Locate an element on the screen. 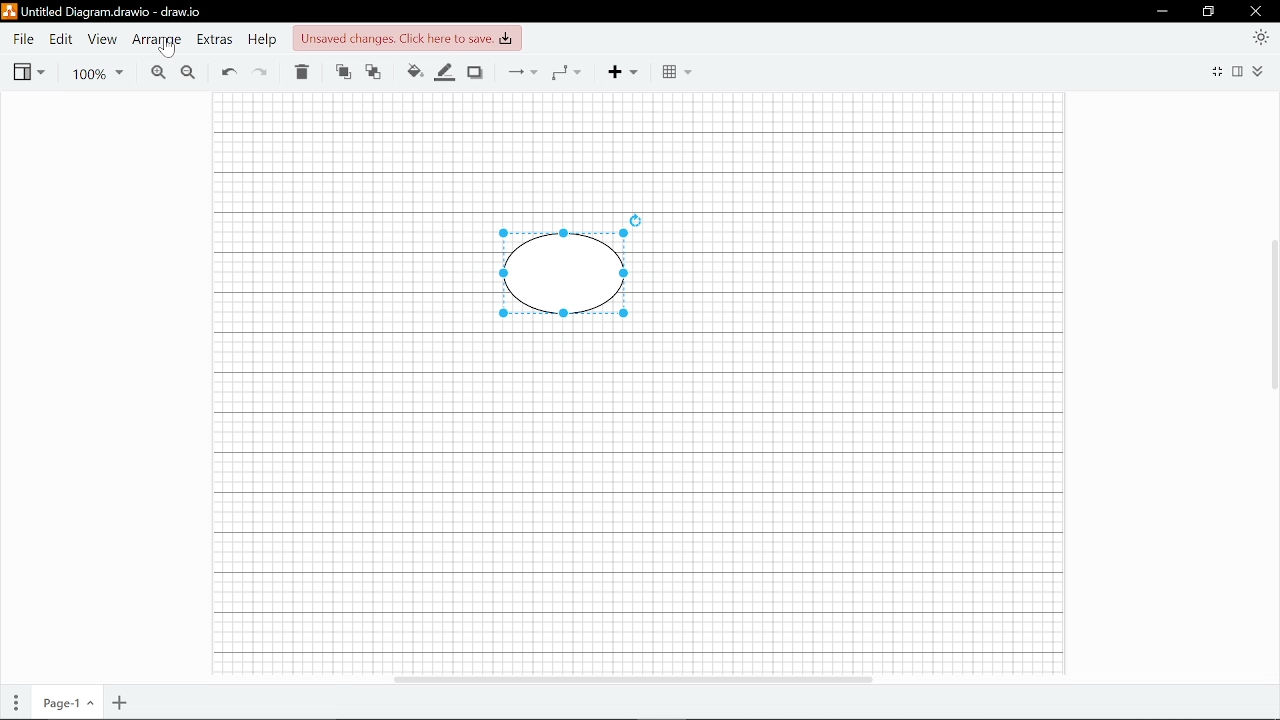 The image size is (1280, 720). Pages is located at coordinates (17, 703).